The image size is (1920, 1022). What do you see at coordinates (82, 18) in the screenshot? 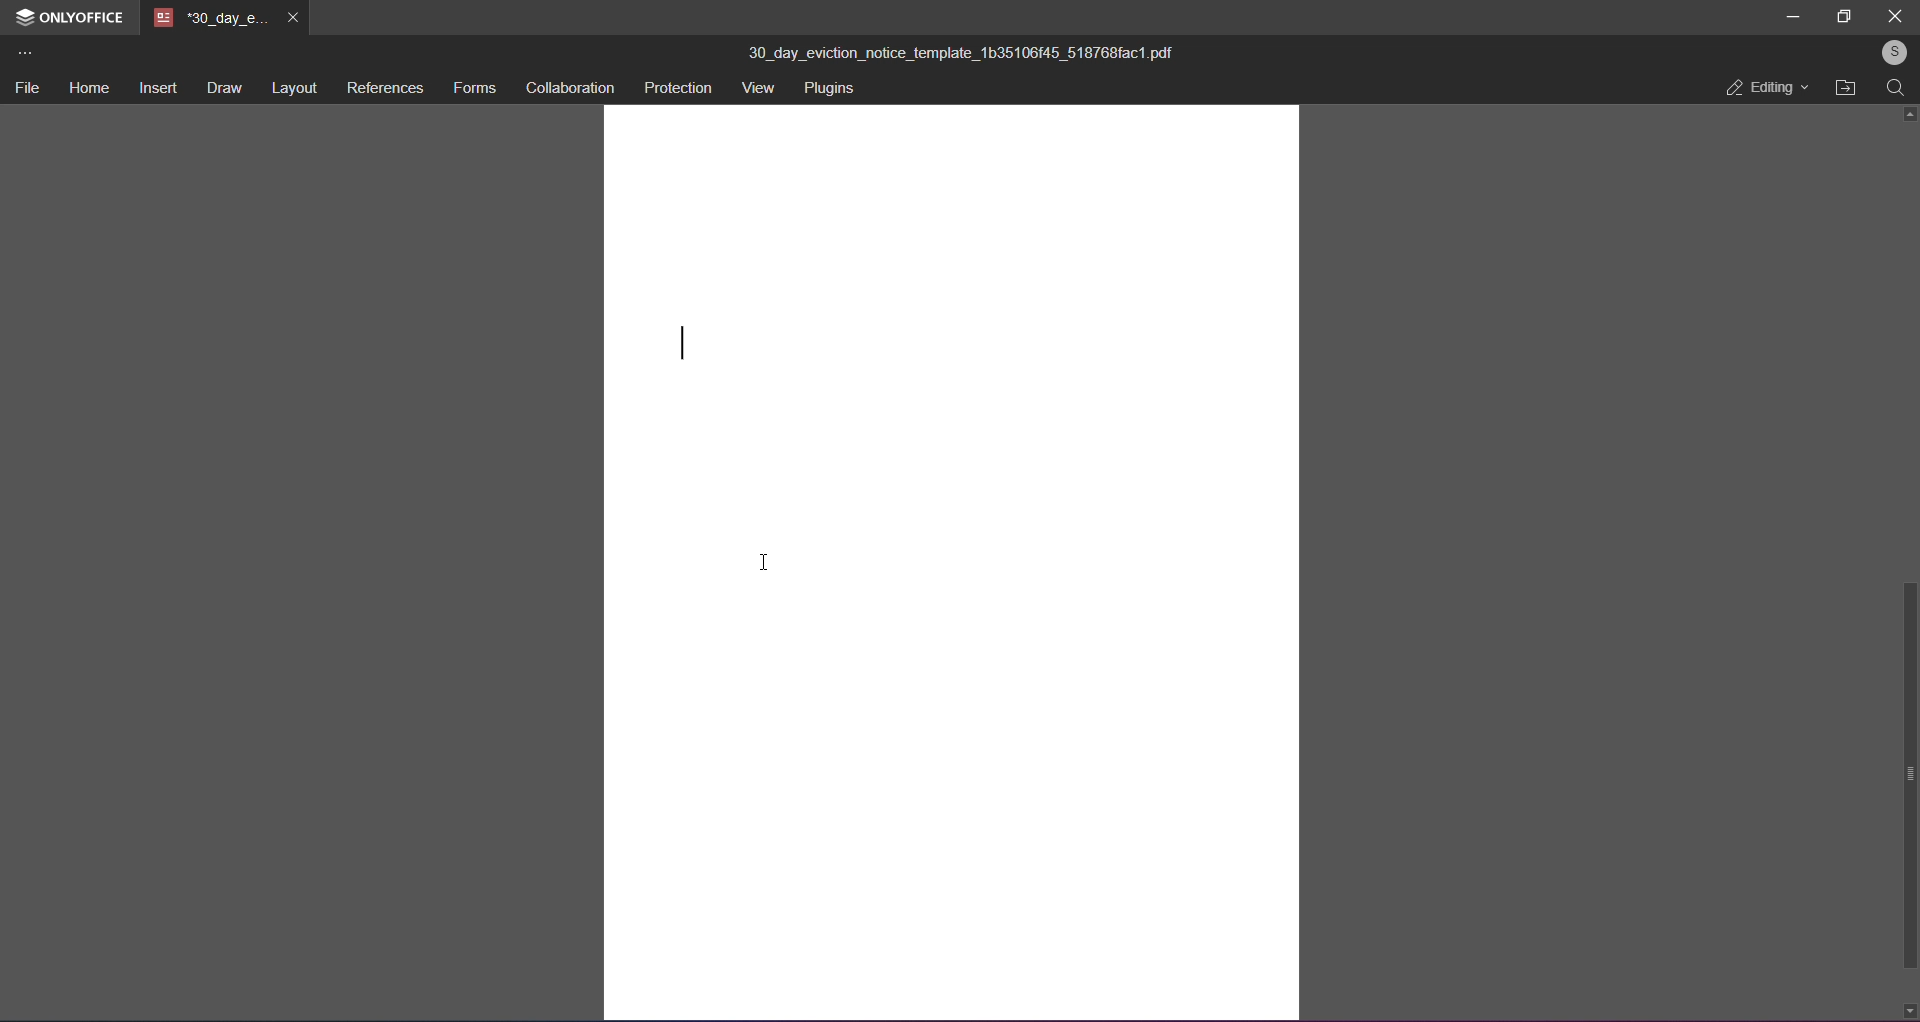
I see `onlyoffice` at bounding box center [82, 18].